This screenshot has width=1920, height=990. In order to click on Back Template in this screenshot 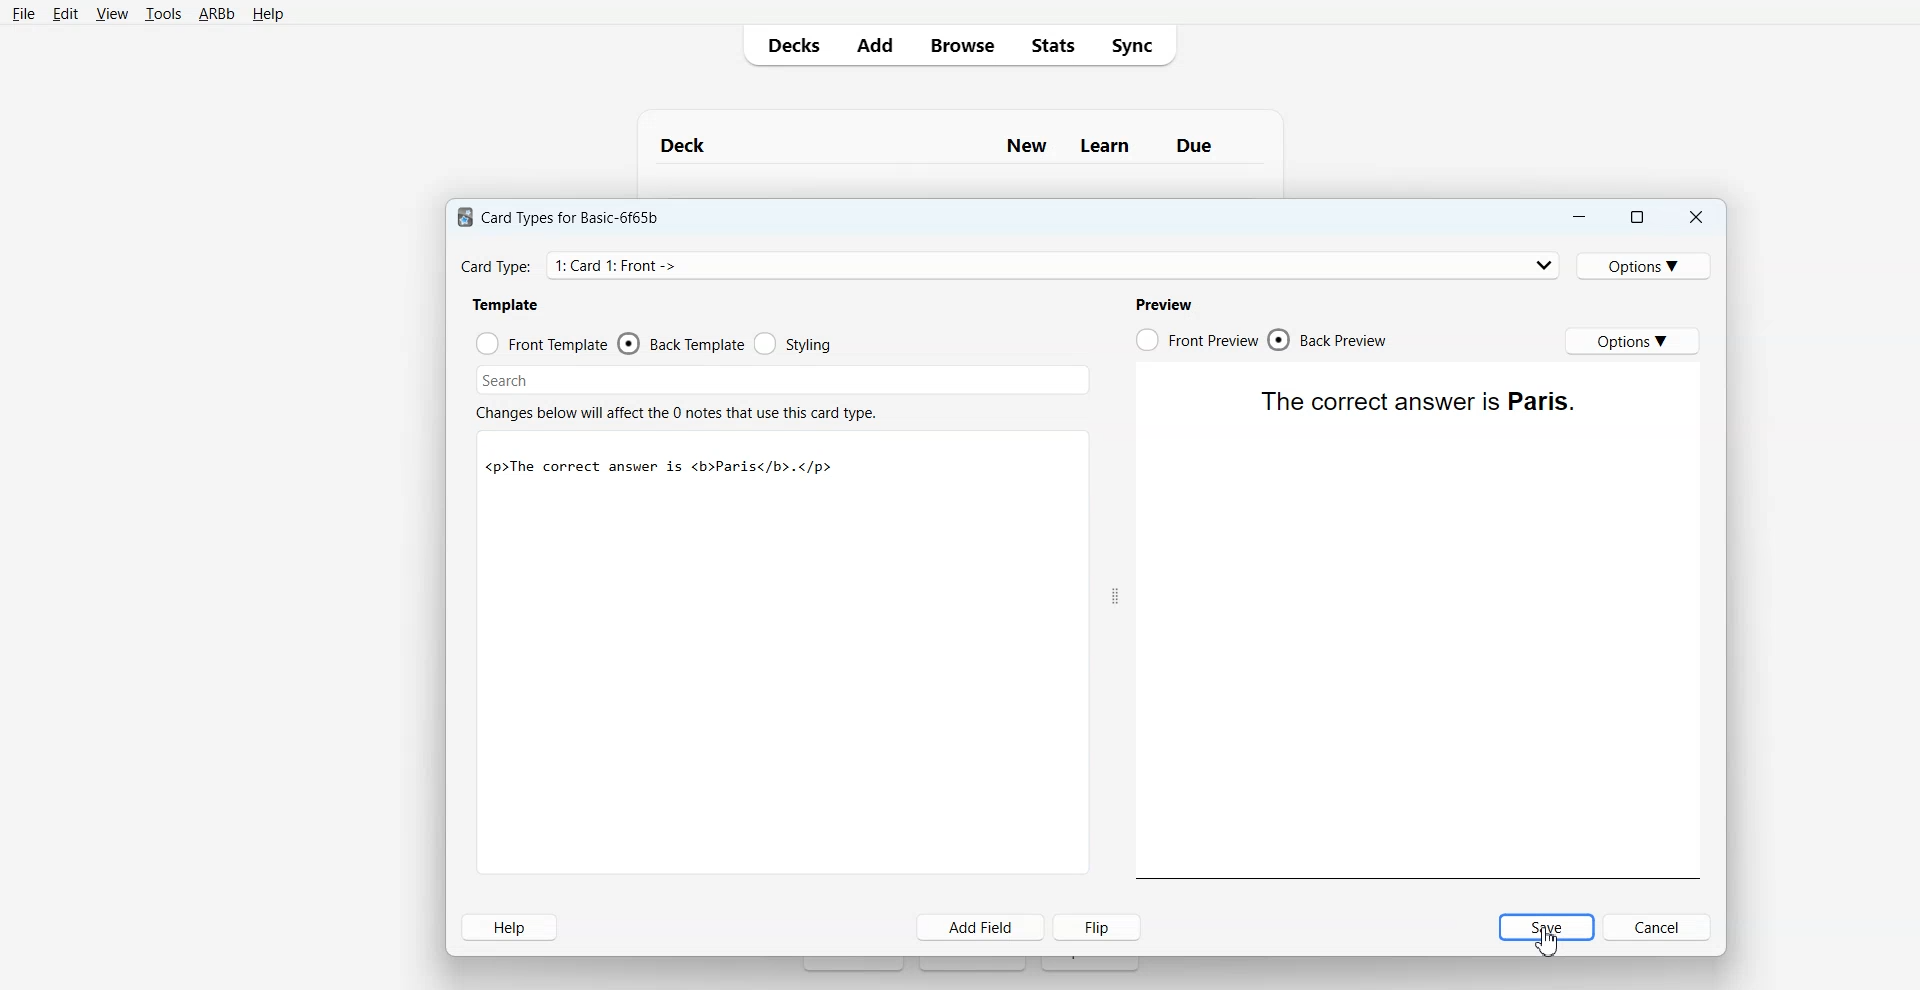, I will do `click(680, 343)`.